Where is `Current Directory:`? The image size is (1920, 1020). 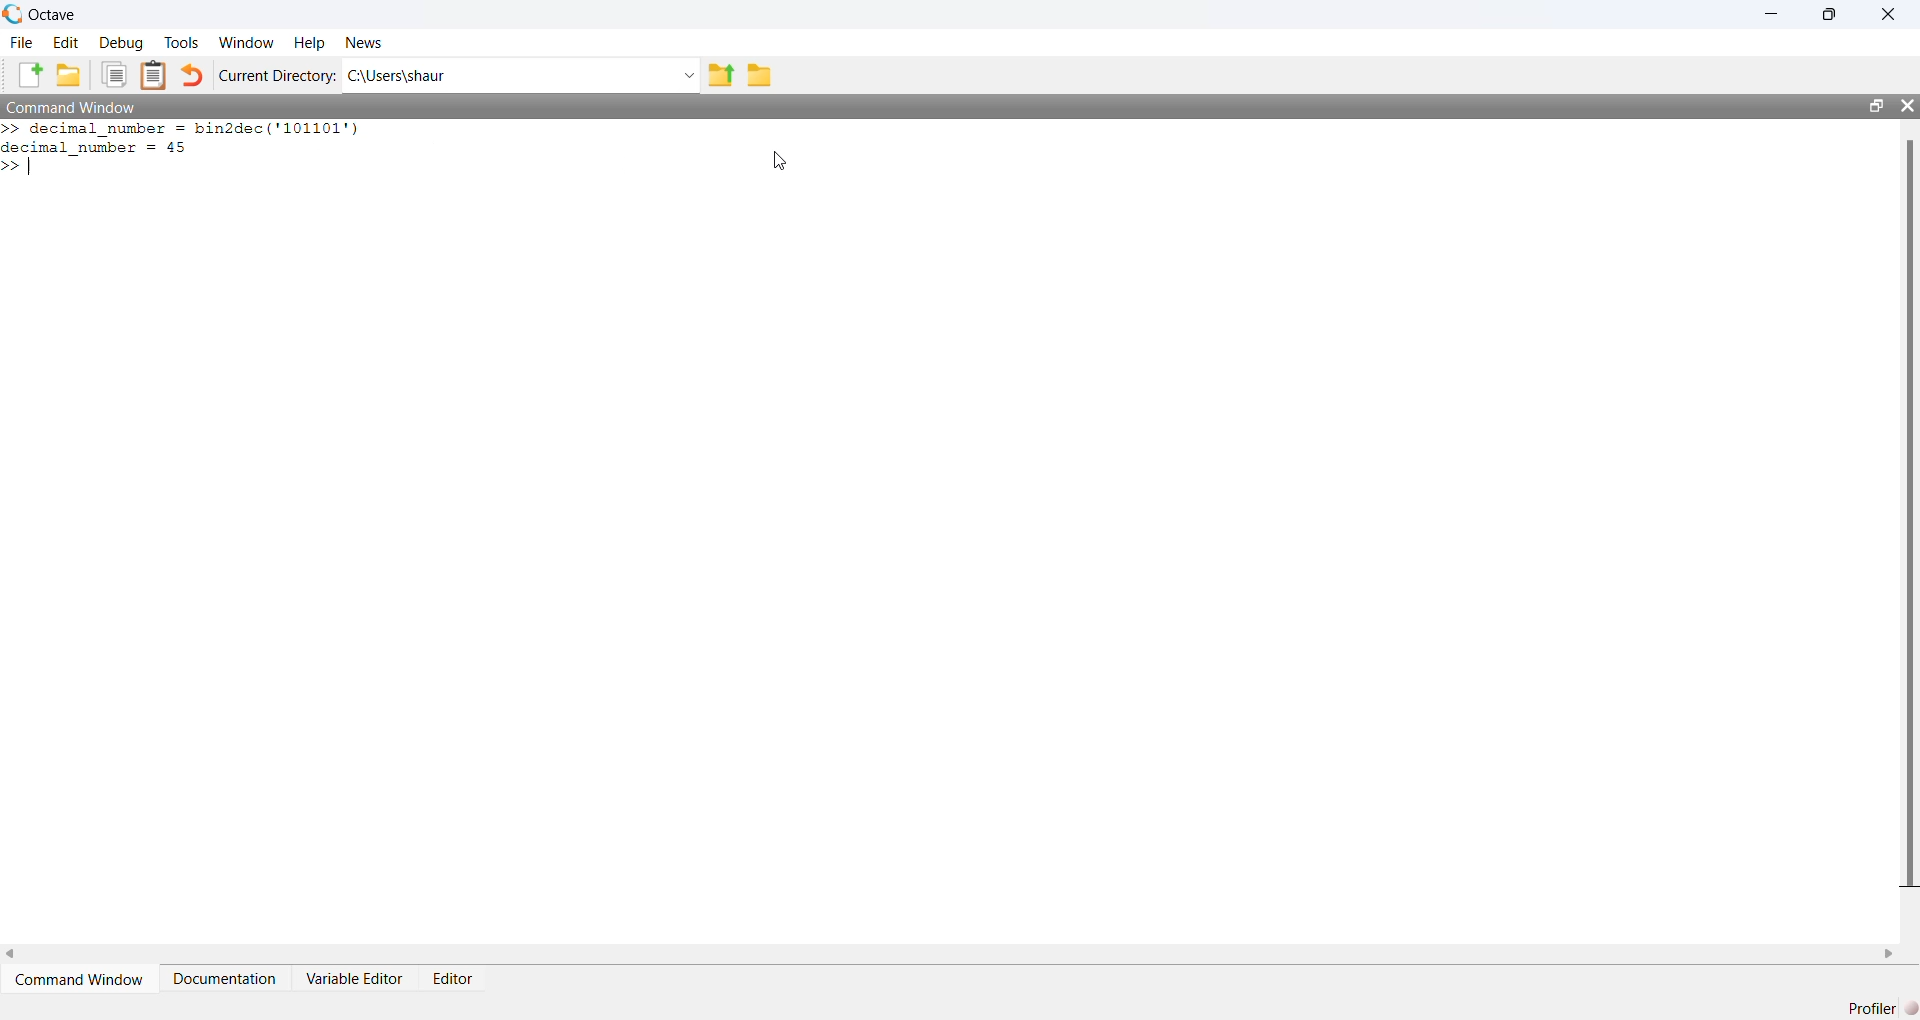
Current Directory: is located at coordinates (280, 76).